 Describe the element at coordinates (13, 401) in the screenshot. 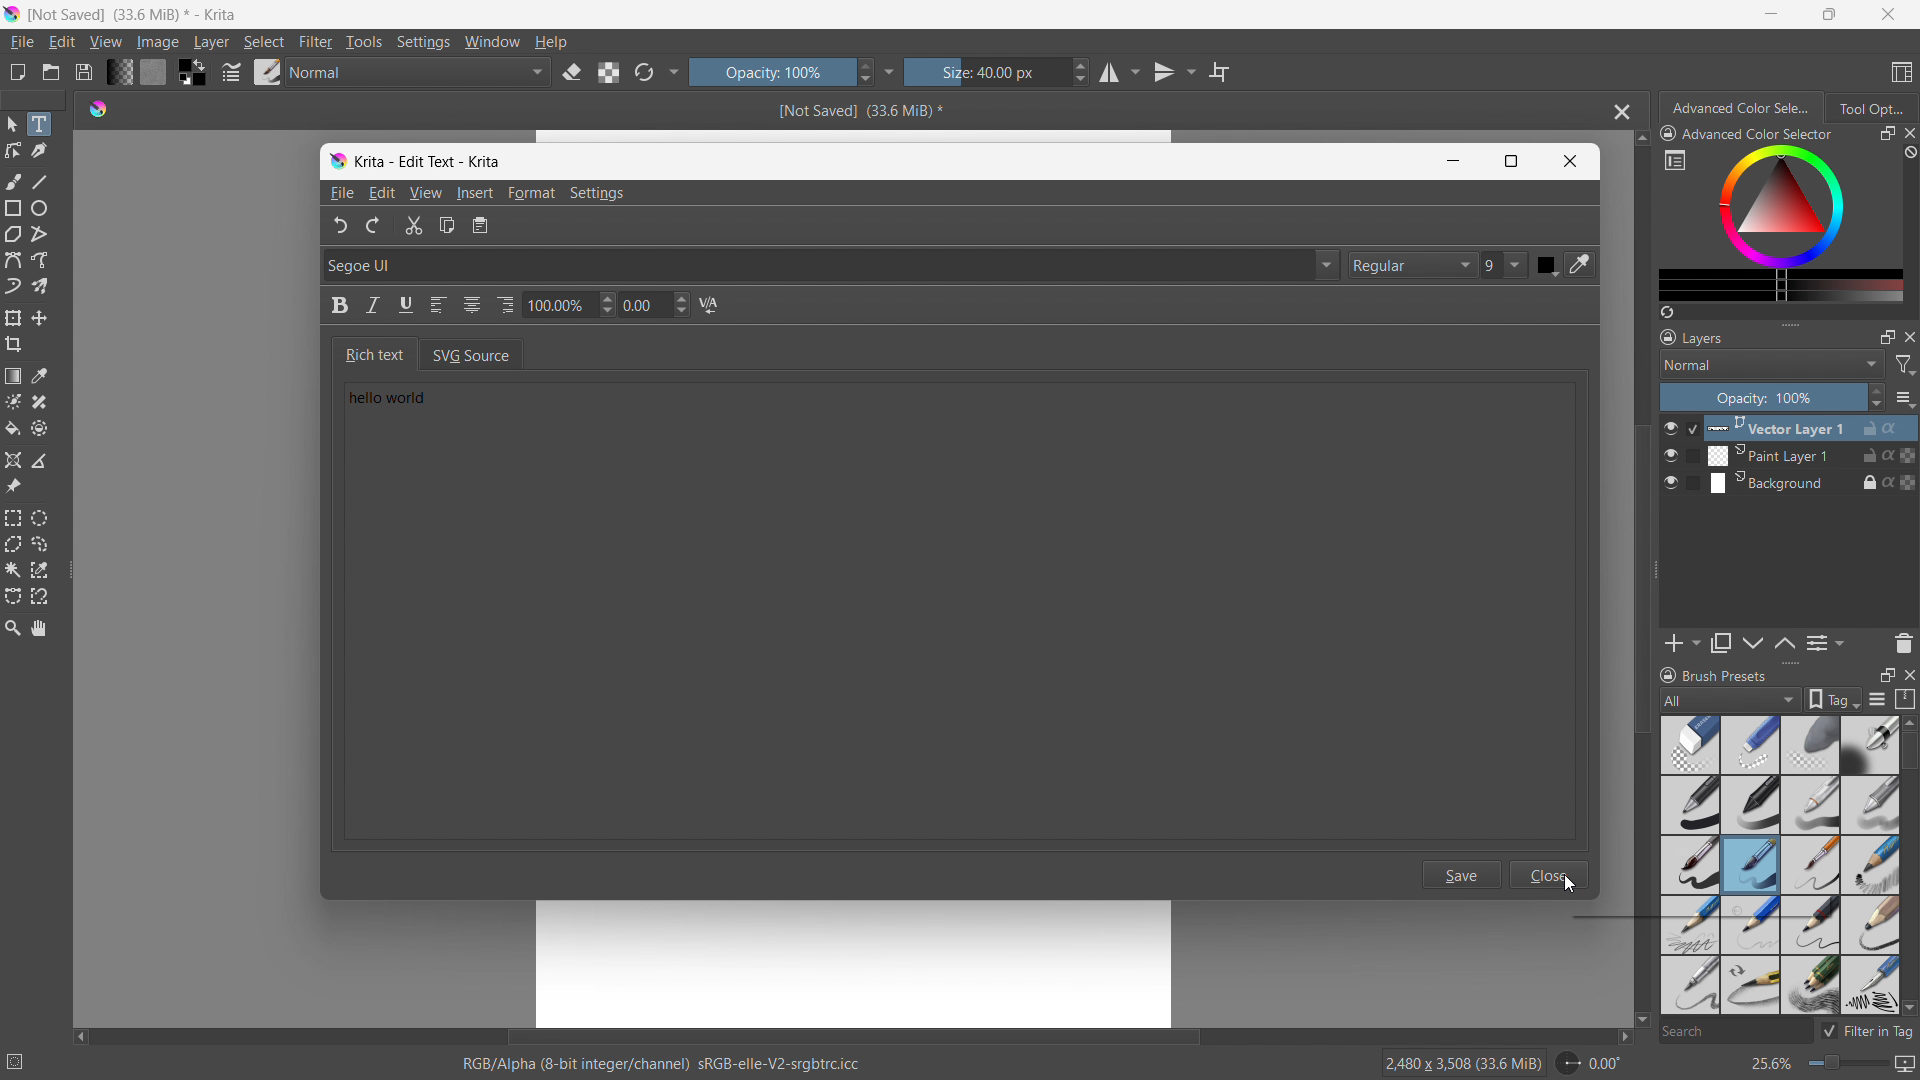

I see `colorize mask tool` at that location.